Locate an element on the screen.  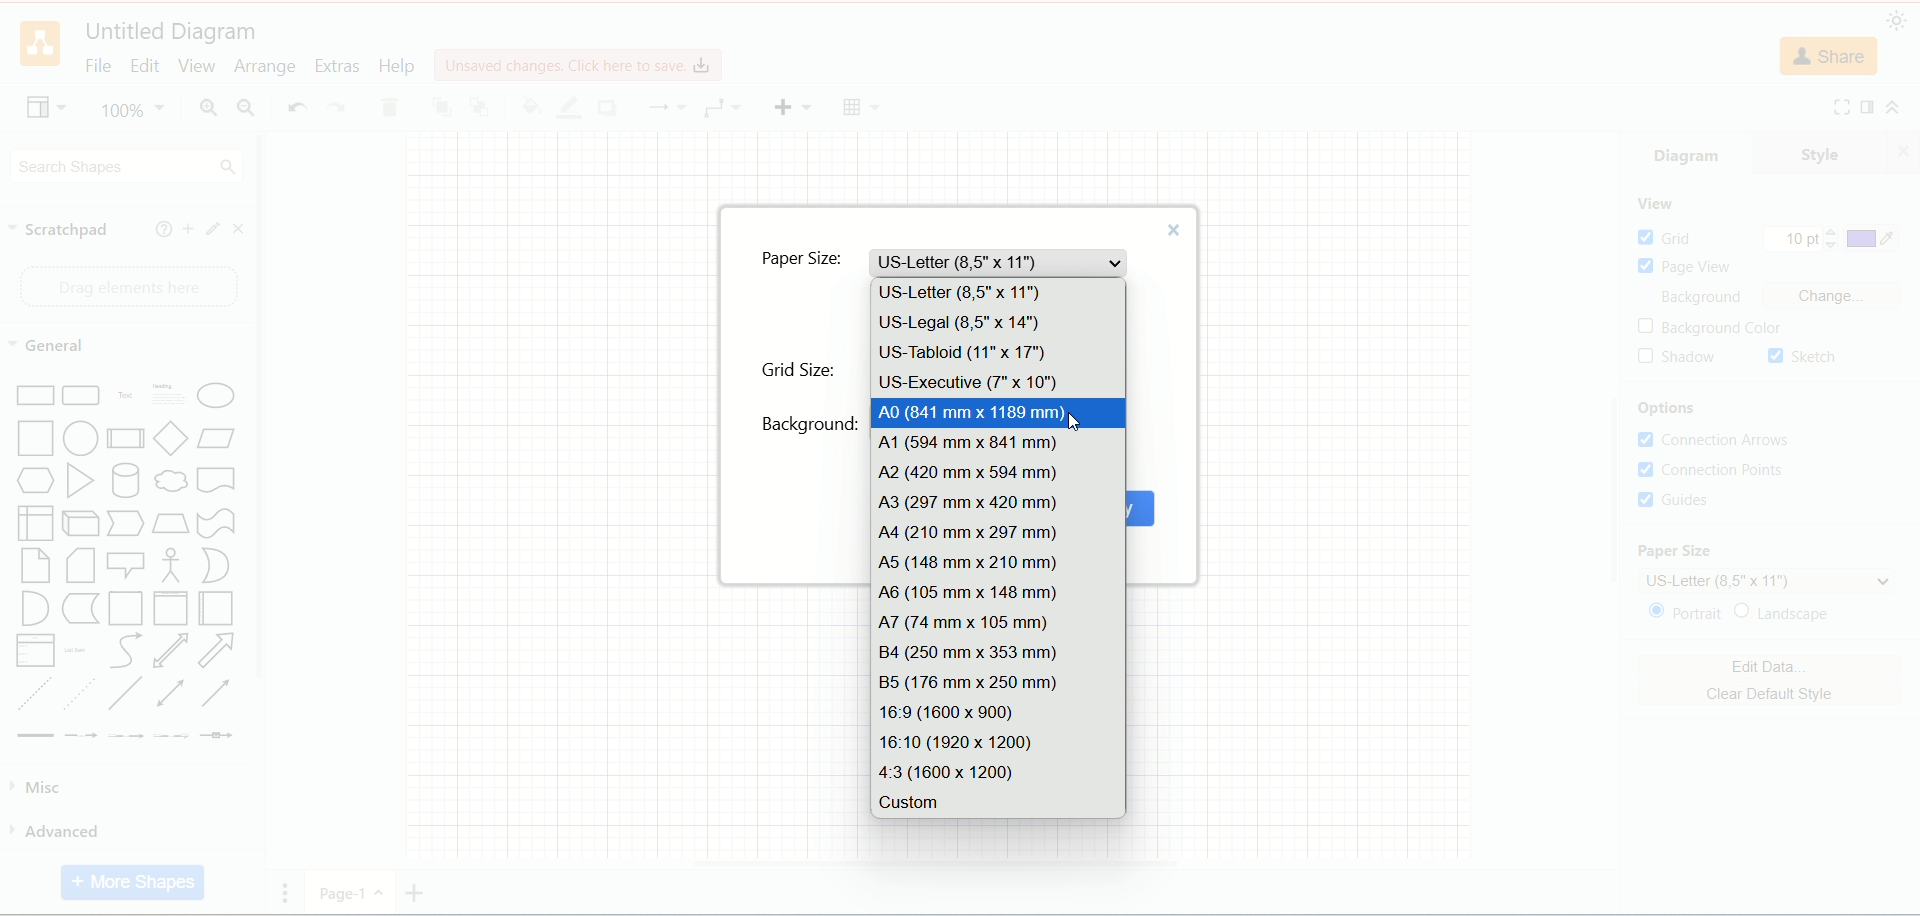
help is located at coordinates (158, 229).